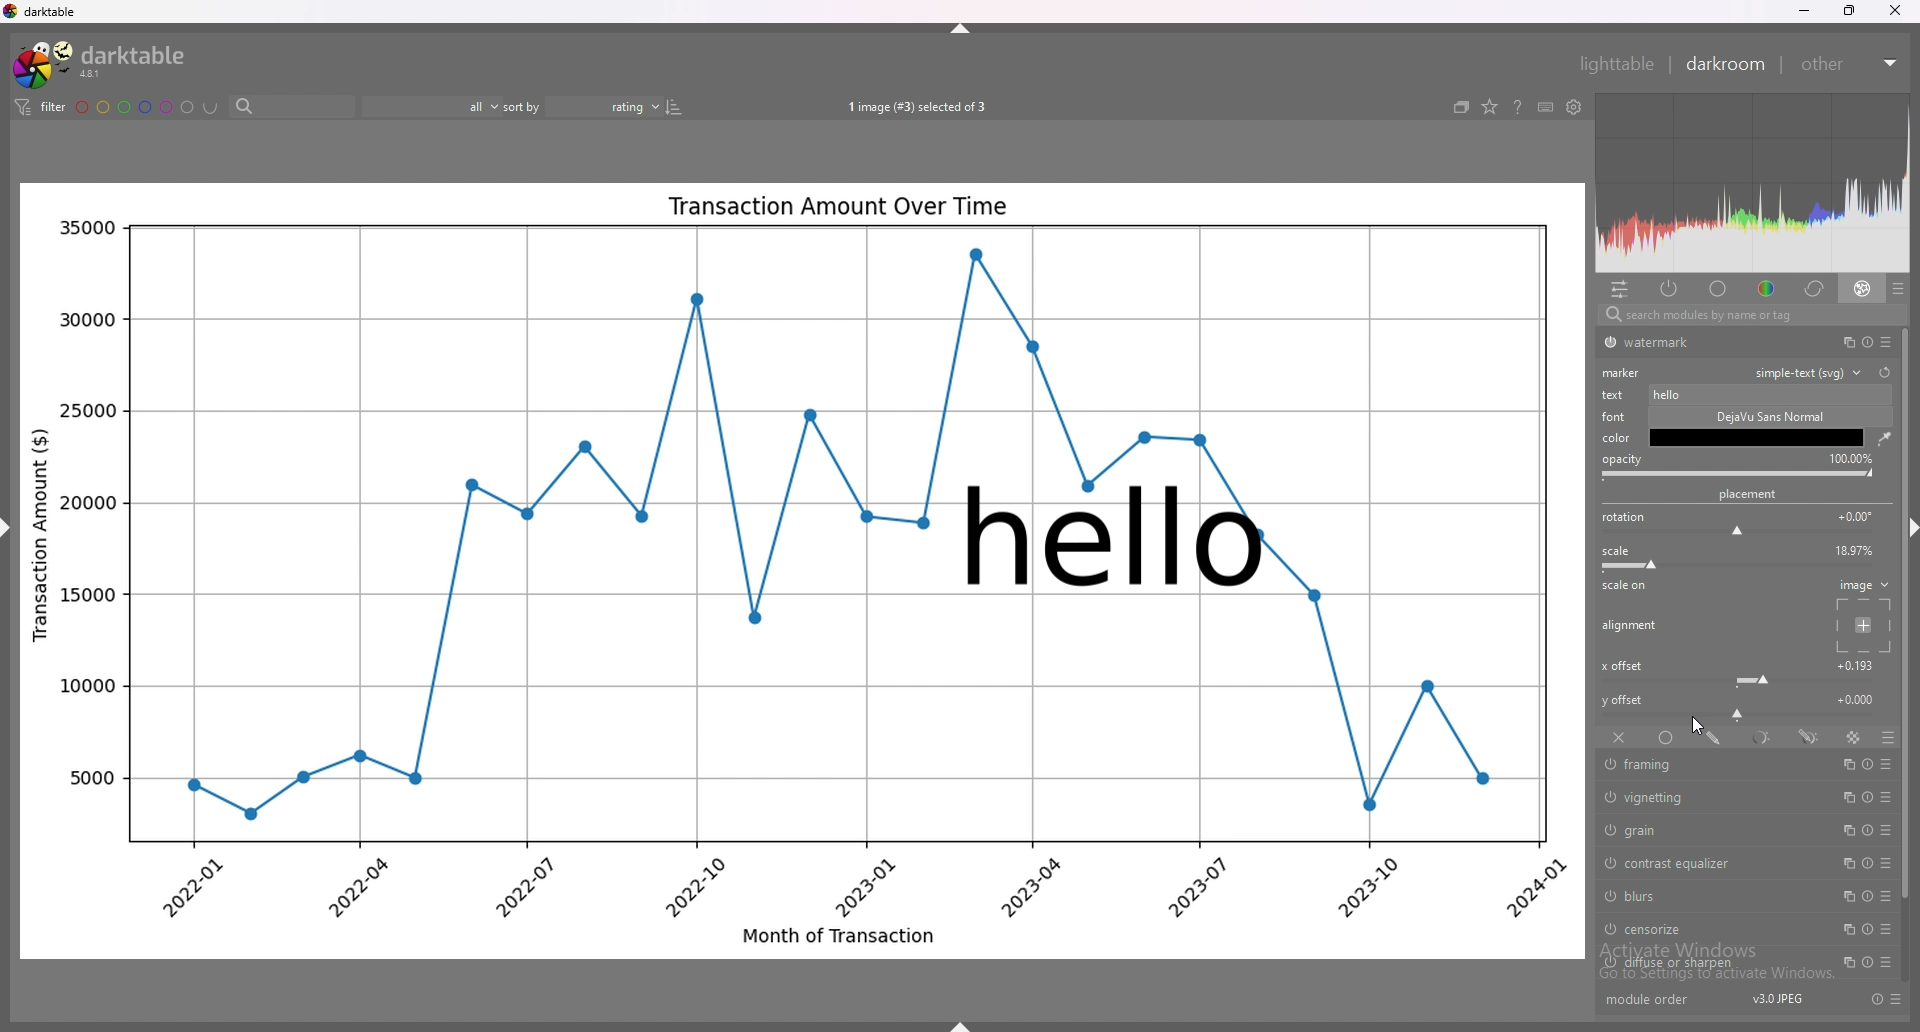 The width and height of the screenshot is (1920, 1032). What do you see at coordinates (1812, 289) in the screenshot?
I see `correct` at bounding box center [1812, 289].